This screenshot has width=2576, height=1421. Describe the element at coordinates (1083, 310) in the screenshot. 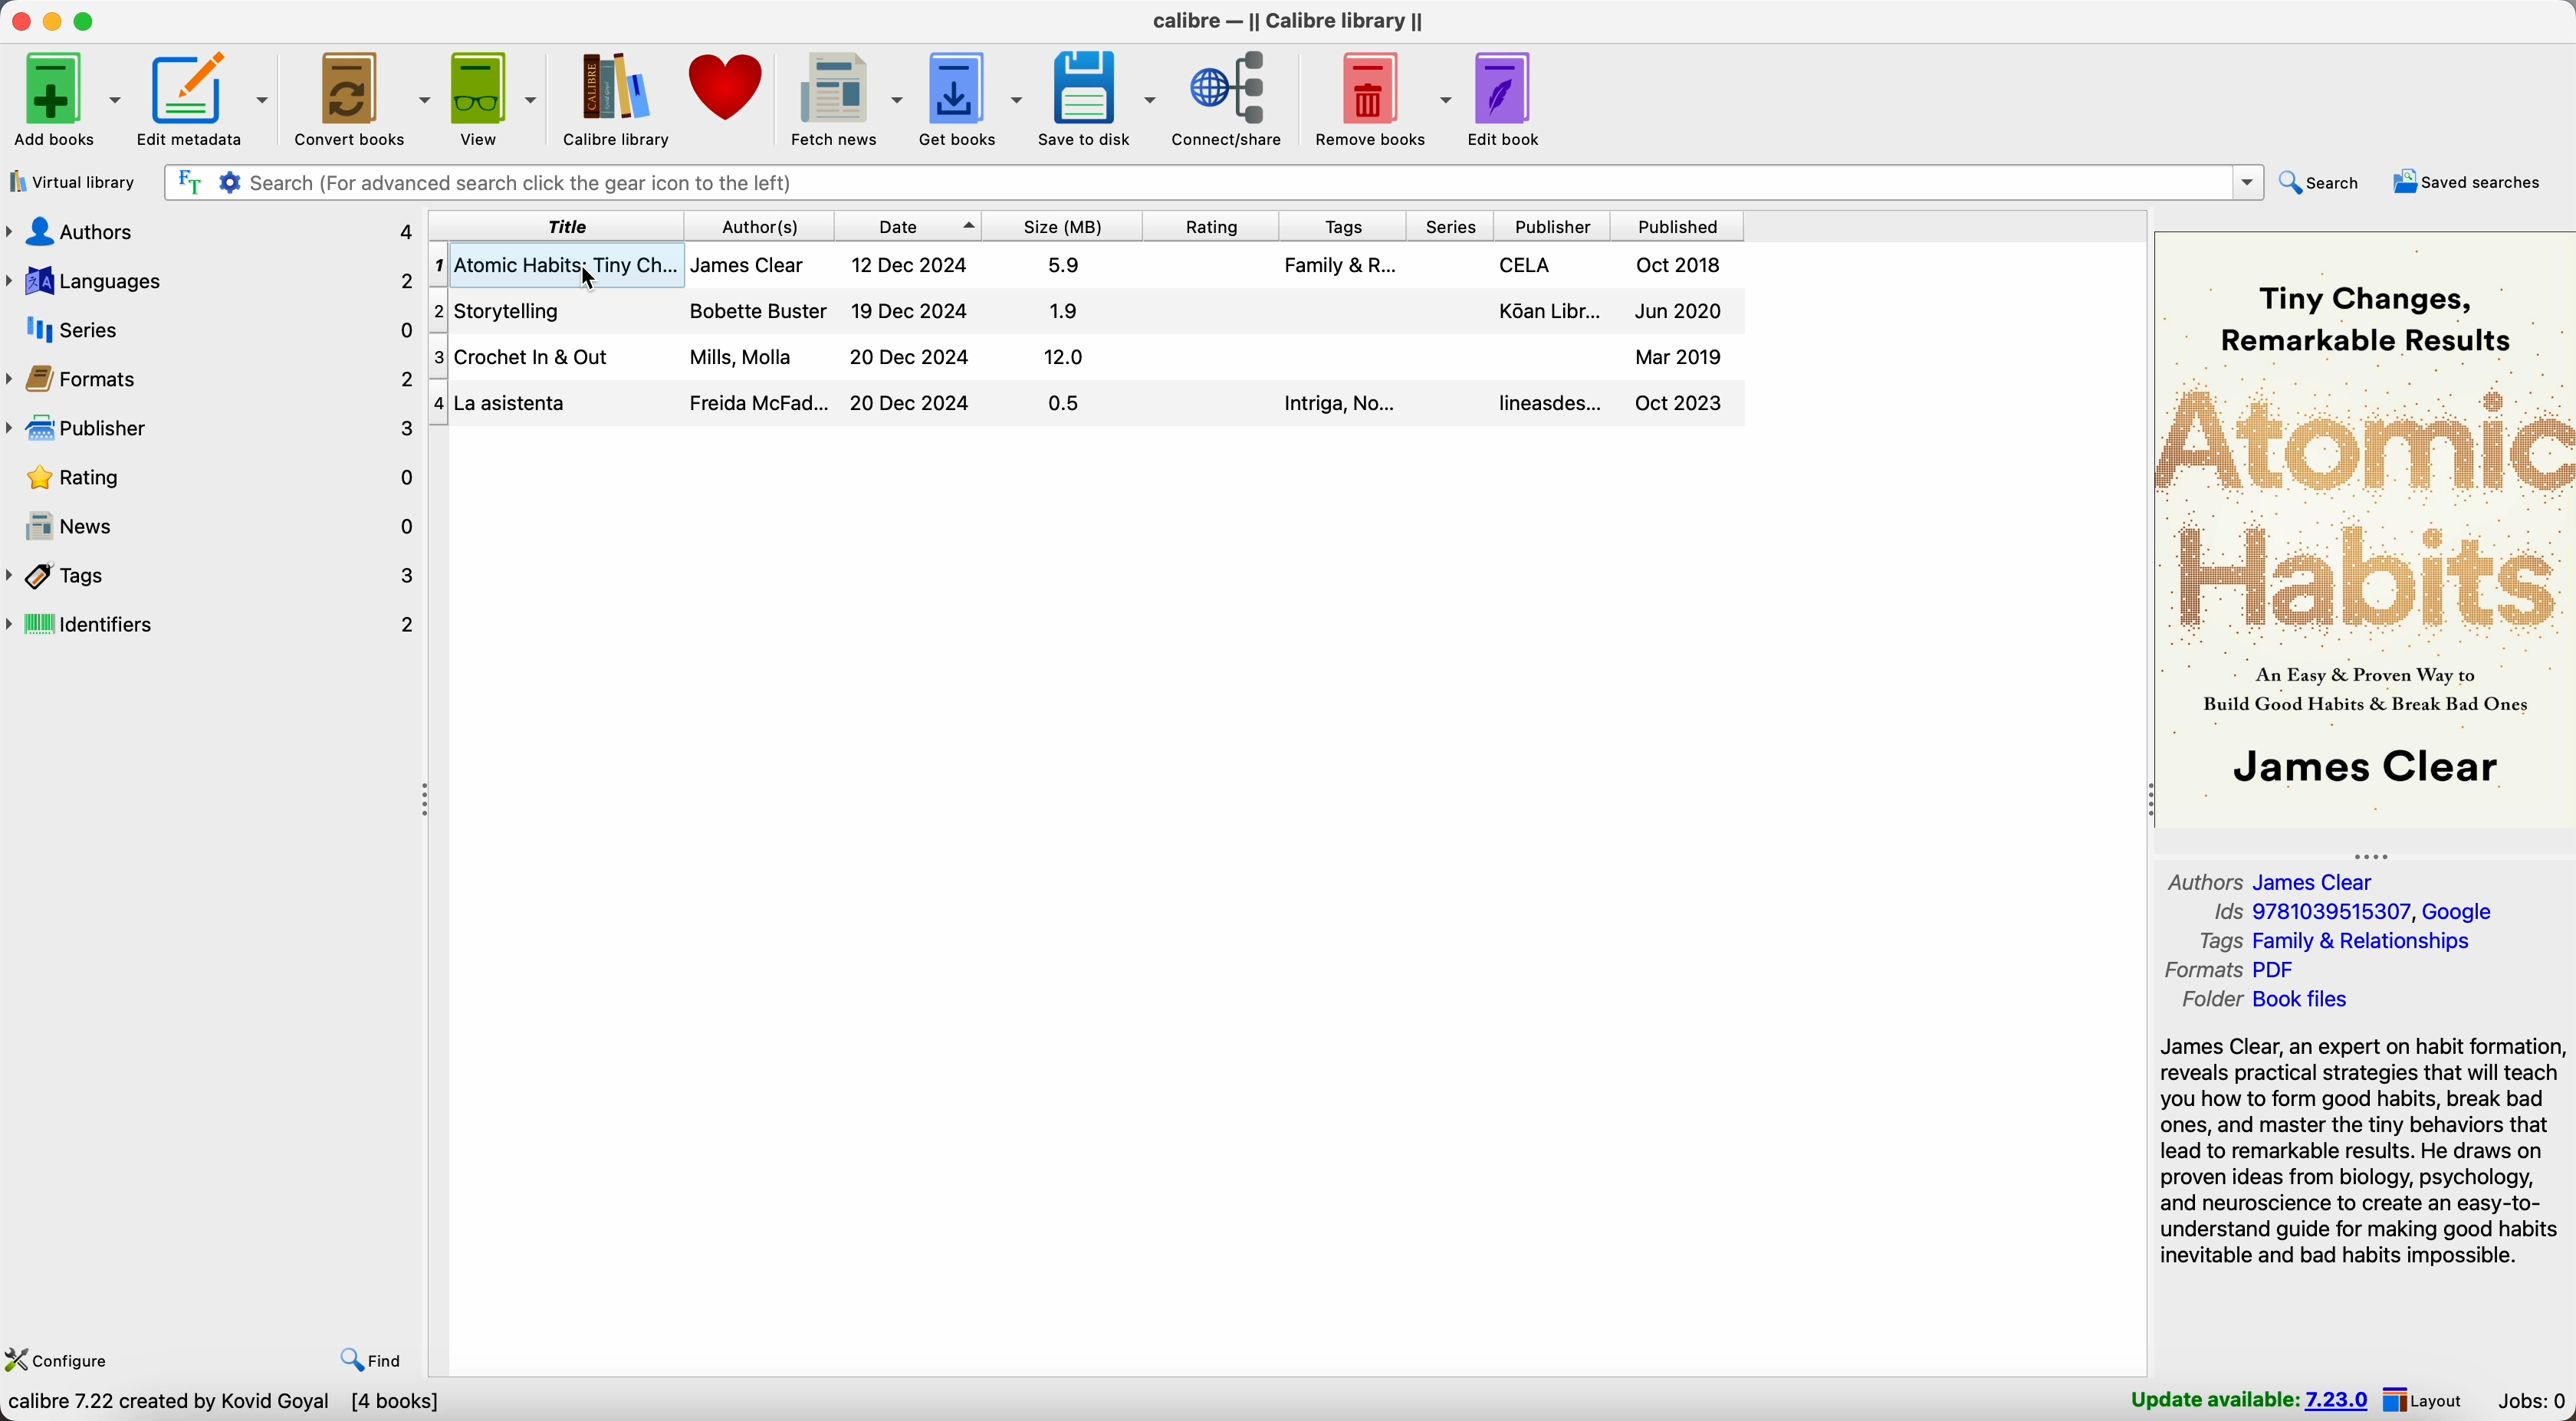

I see `storytelling book details` at that location.